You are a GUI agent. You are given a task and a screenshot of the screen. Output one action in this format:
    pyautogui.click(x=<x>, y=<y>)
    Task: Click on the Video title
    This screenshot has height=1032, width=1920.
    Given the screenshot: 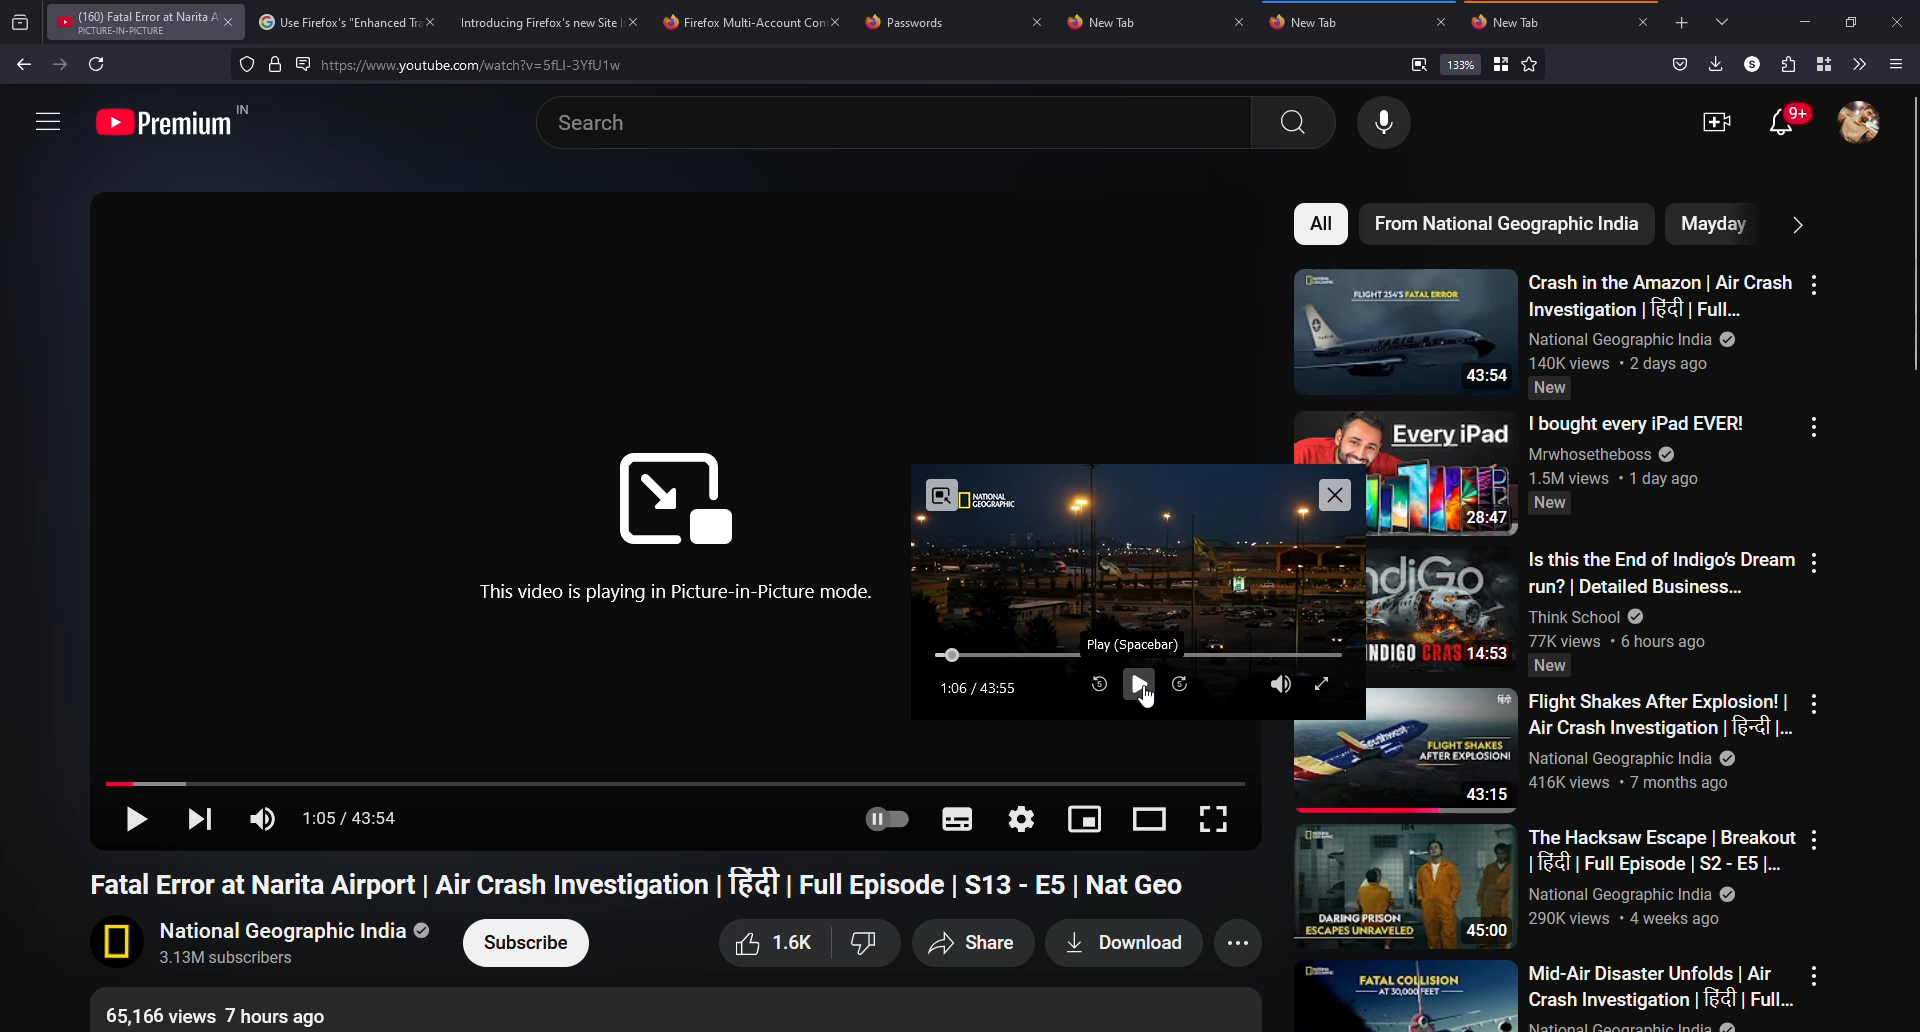 What is the action you would take?
    pyautogui.click(x=645, y=883)
    